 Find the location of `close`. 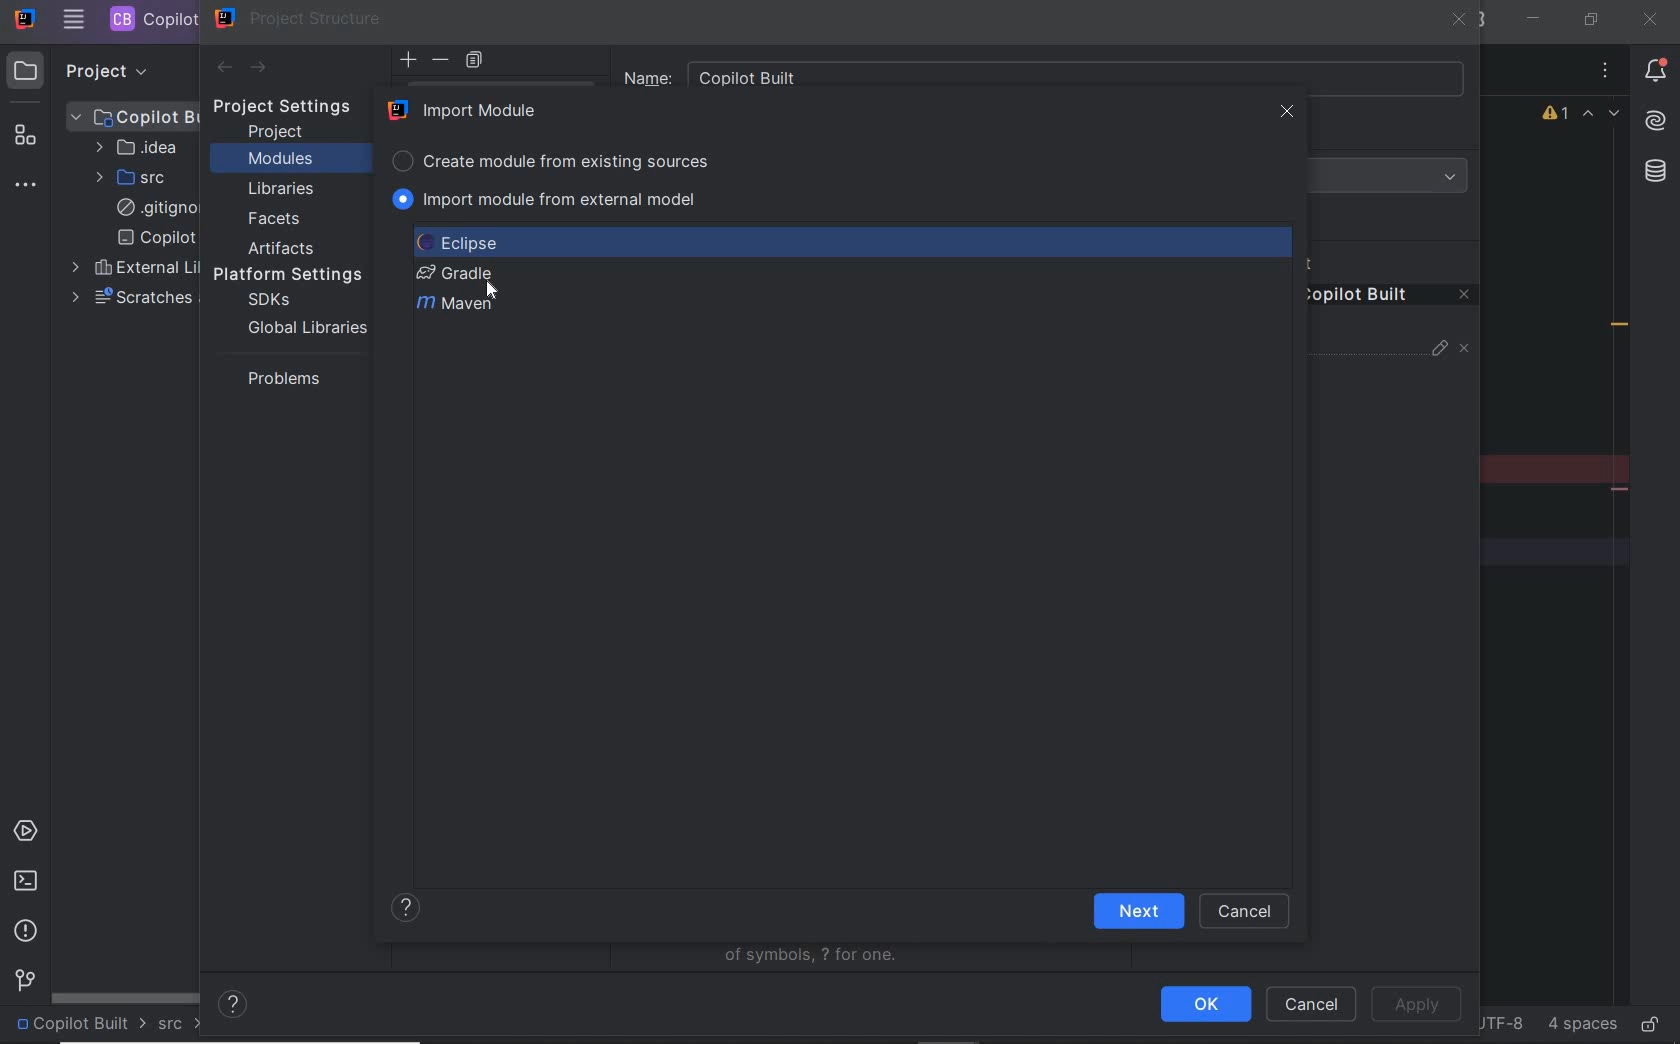

close is located at coordinates (1460, 22).